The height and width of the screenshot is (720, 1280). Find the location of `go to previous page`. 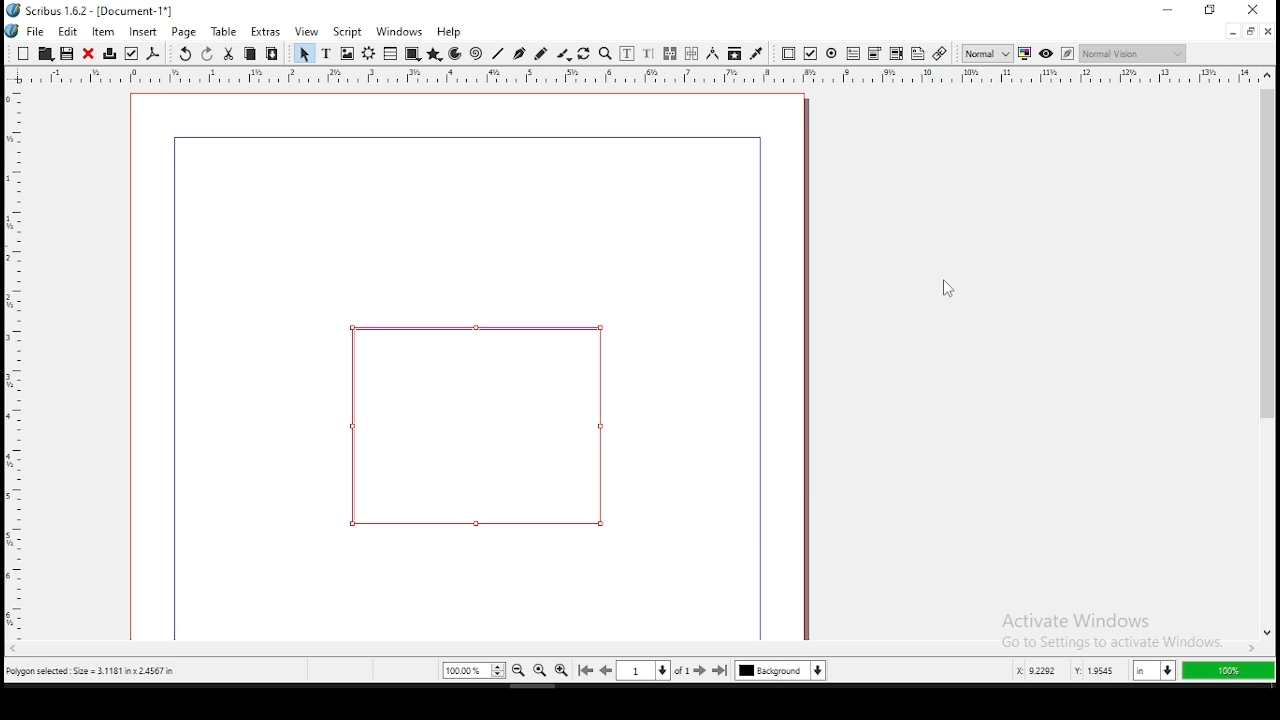

go to previous page is located at coordinates (608, 670).